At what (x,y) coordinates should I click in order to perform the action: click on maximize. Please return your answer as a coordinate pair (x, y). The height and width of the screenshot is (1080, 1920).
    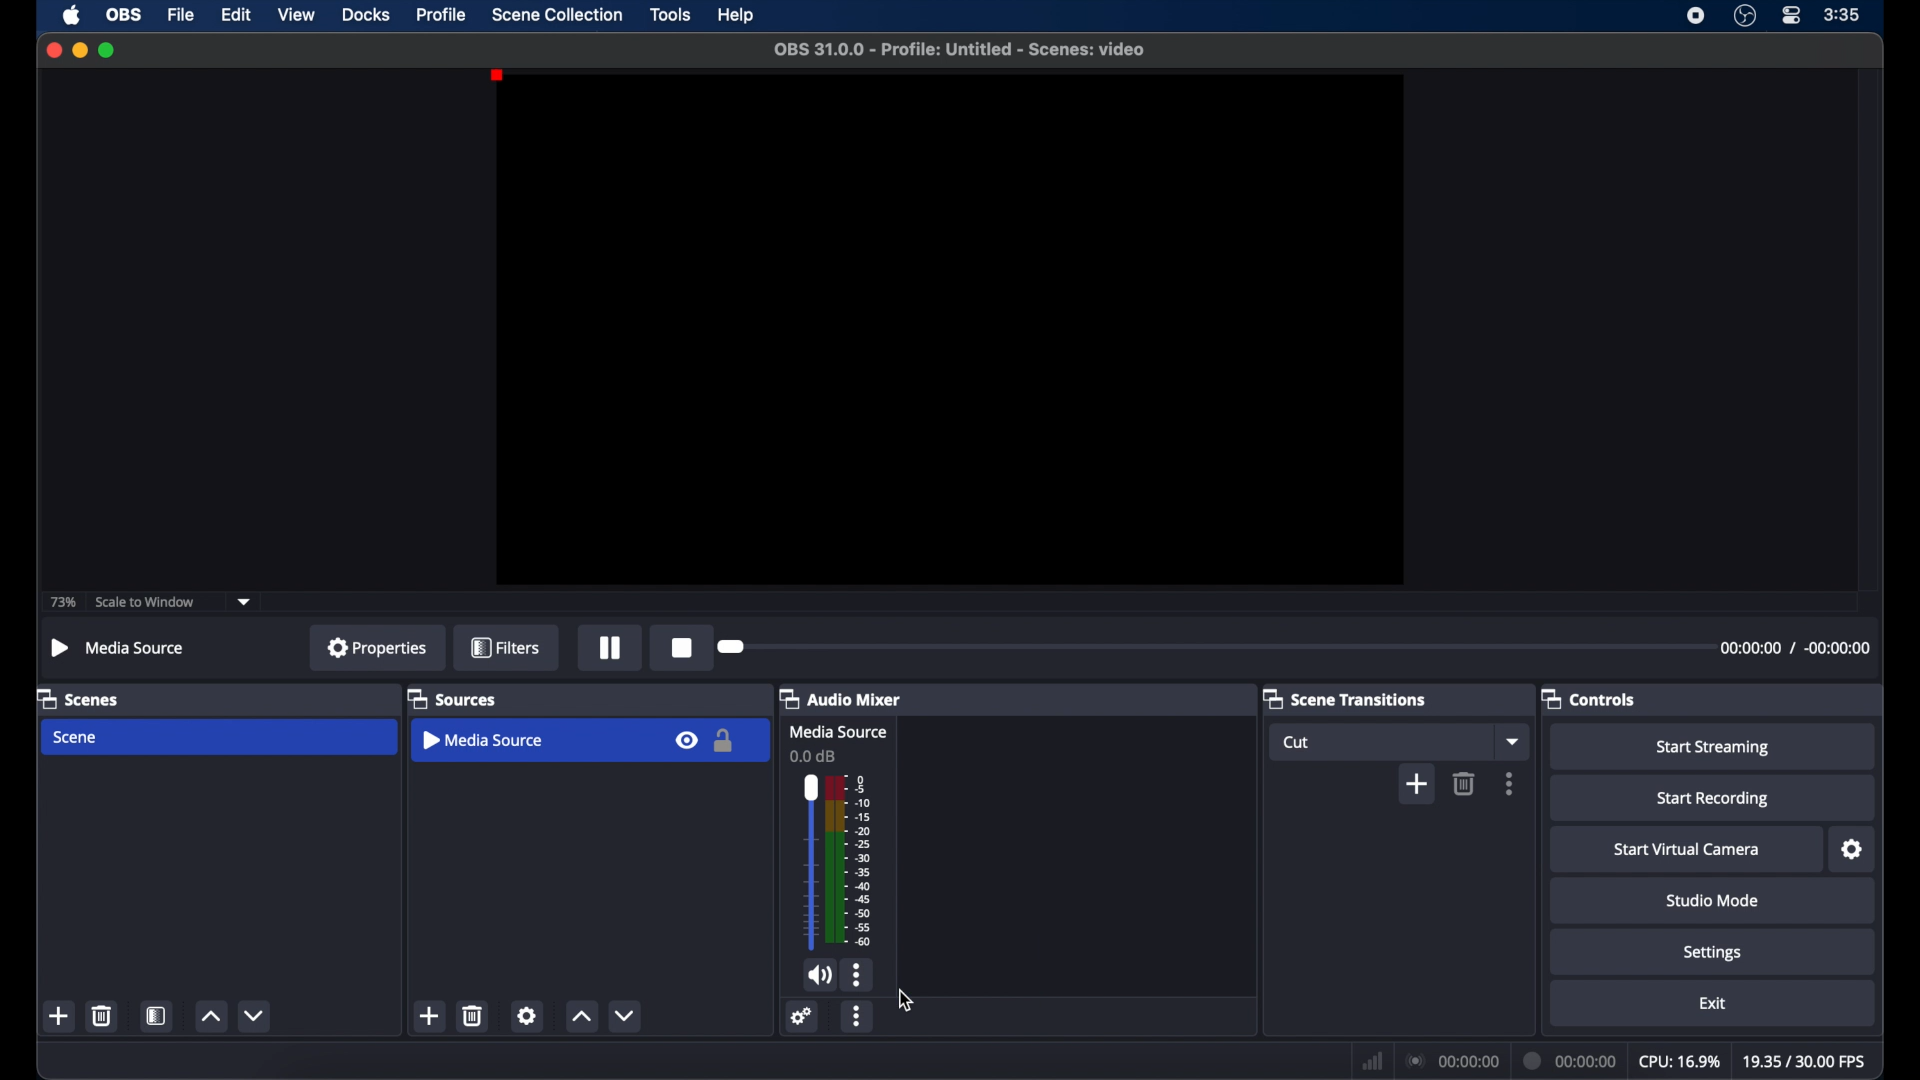
    Looking at the image, I should click on (108, 51).